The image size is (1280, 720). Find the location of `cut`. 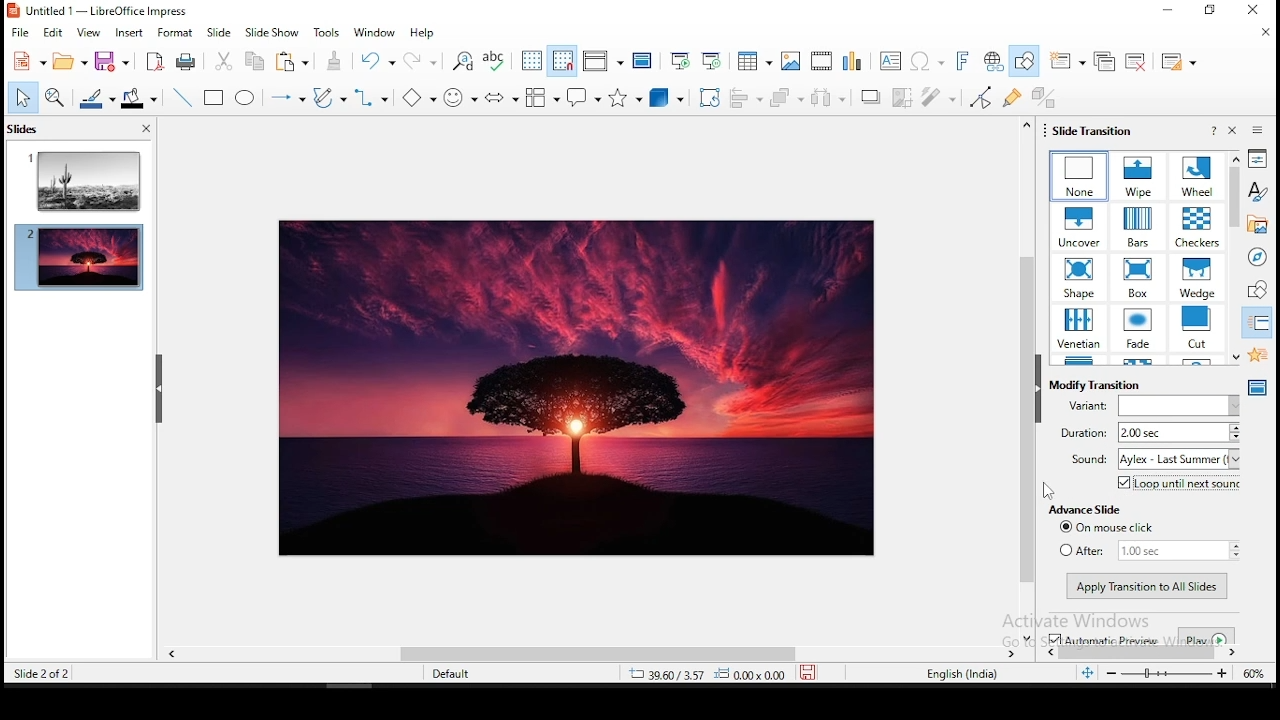

cut is located at coordinates (224, 62).